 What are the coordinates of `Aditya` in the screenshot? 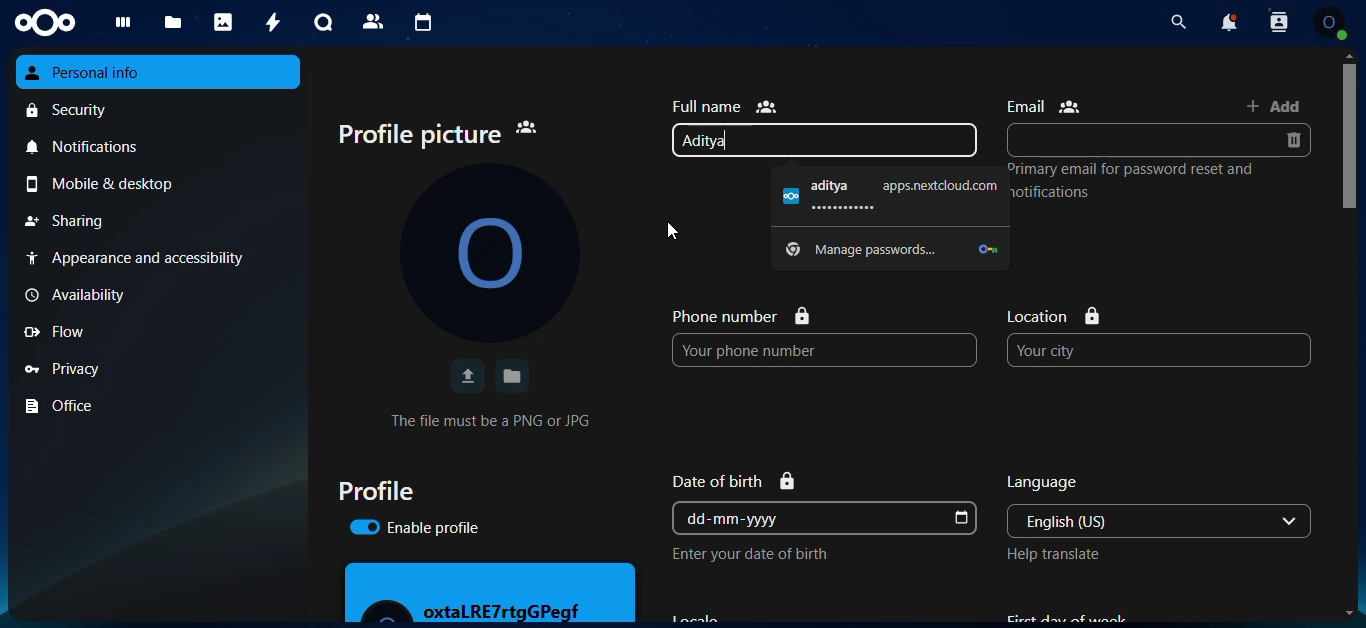 It's located at (824, 140).